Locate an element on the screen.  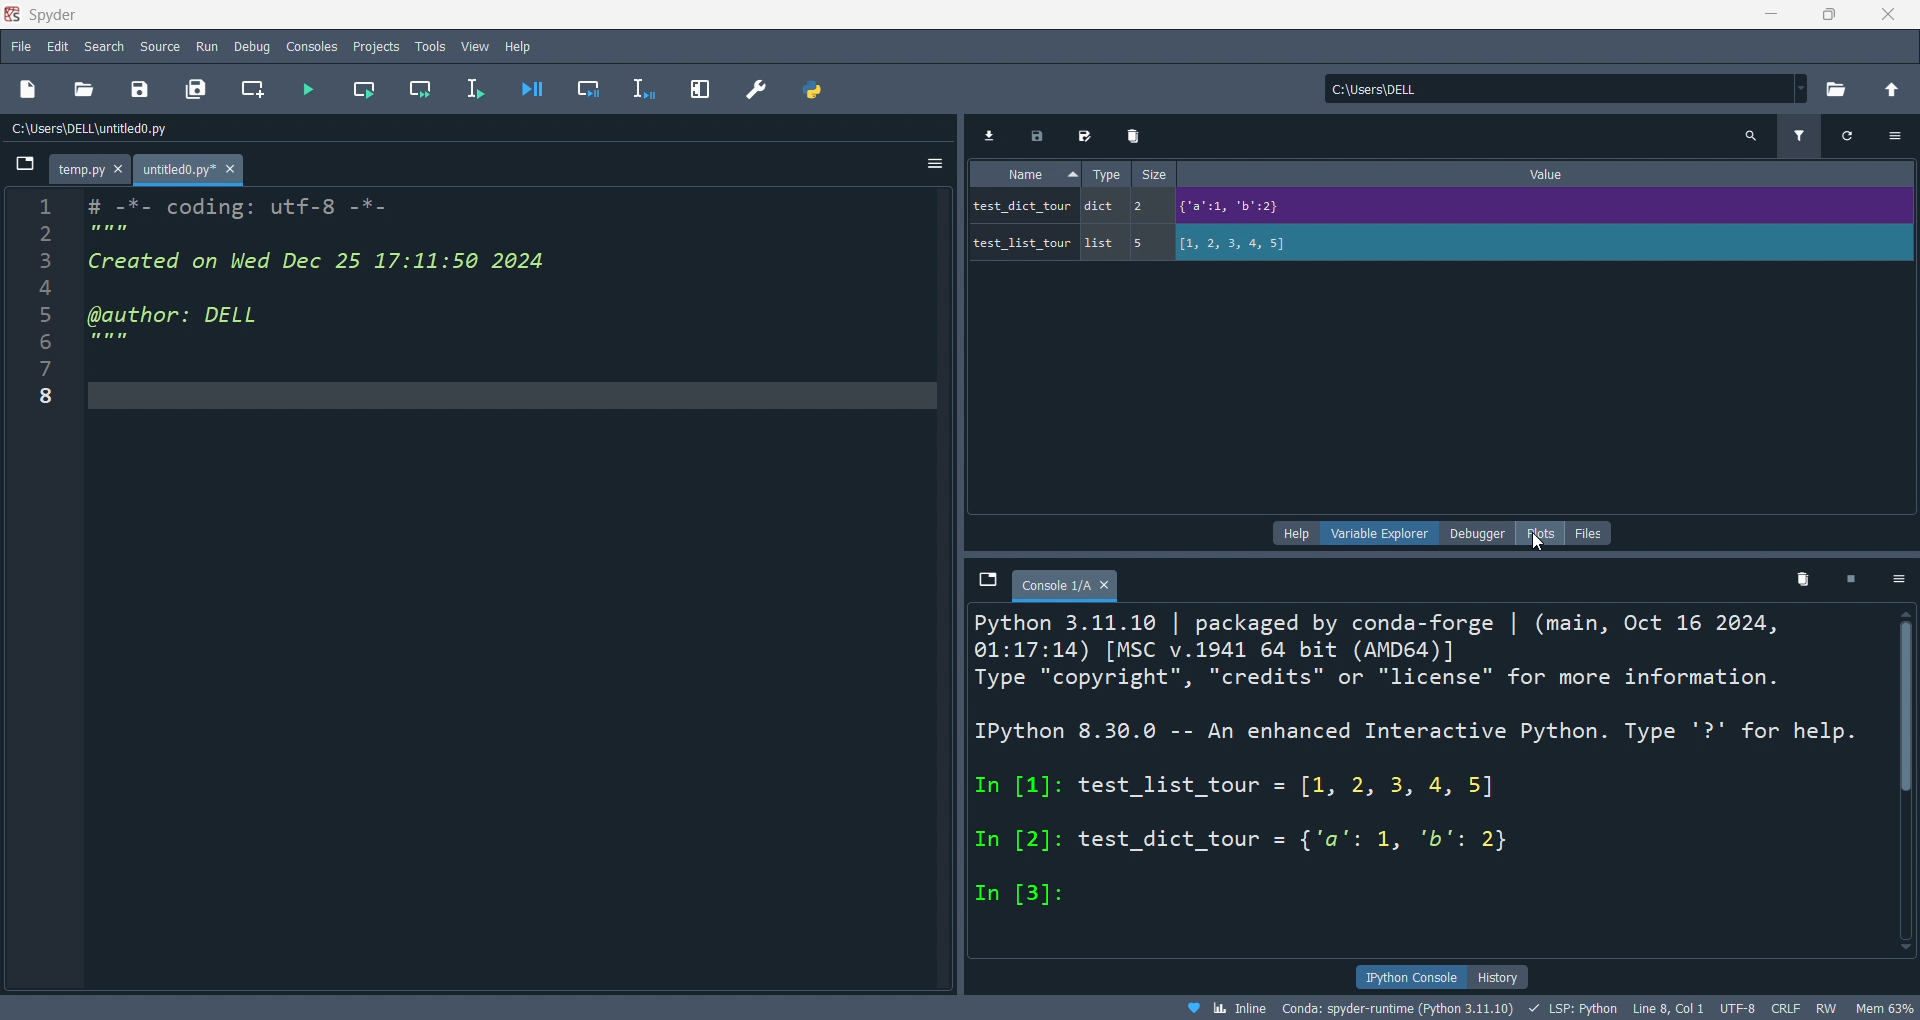
vertical scrollbar is located at coordinates (1904, 707).